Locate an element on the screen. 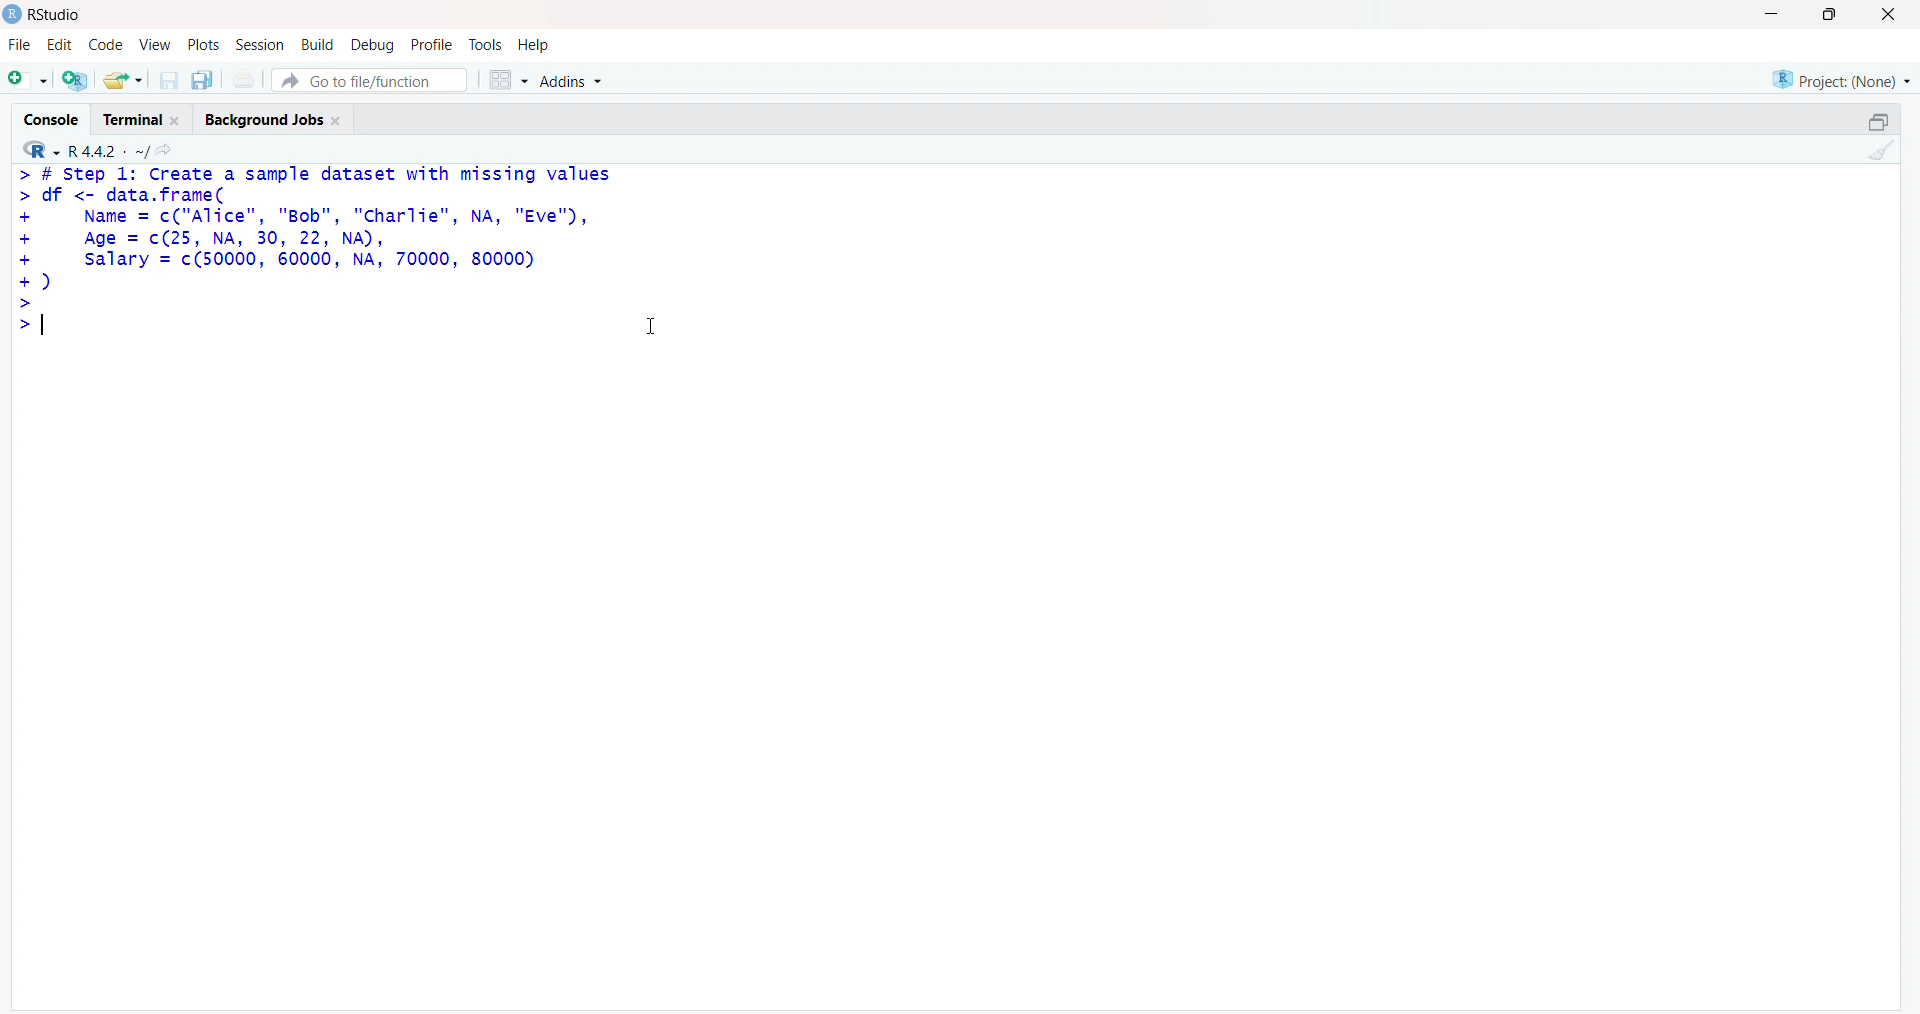 This screenshot has width=1920, height=1014. Posts is located at coordinates (203, 43).